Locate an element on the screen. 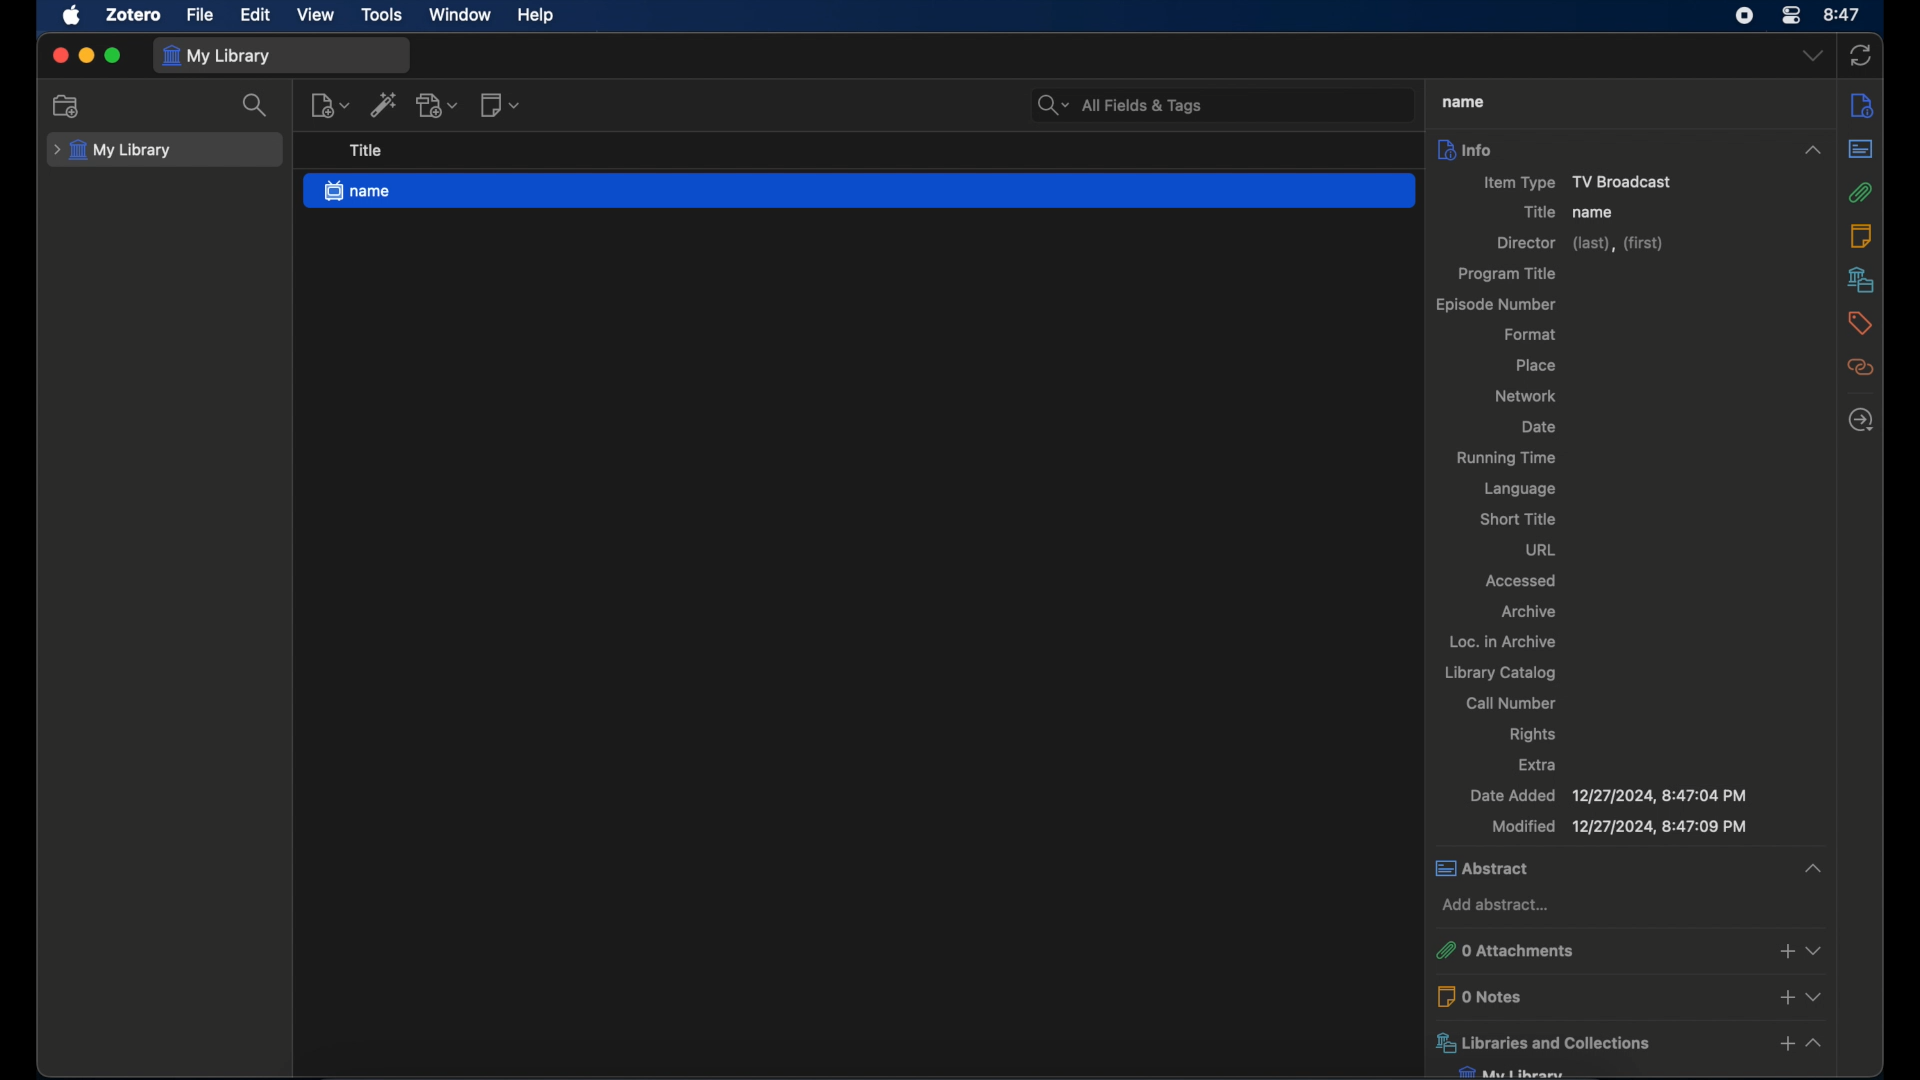 This screenshot has width=1920, height=1080. program title is located at coordinates (1510, 274).